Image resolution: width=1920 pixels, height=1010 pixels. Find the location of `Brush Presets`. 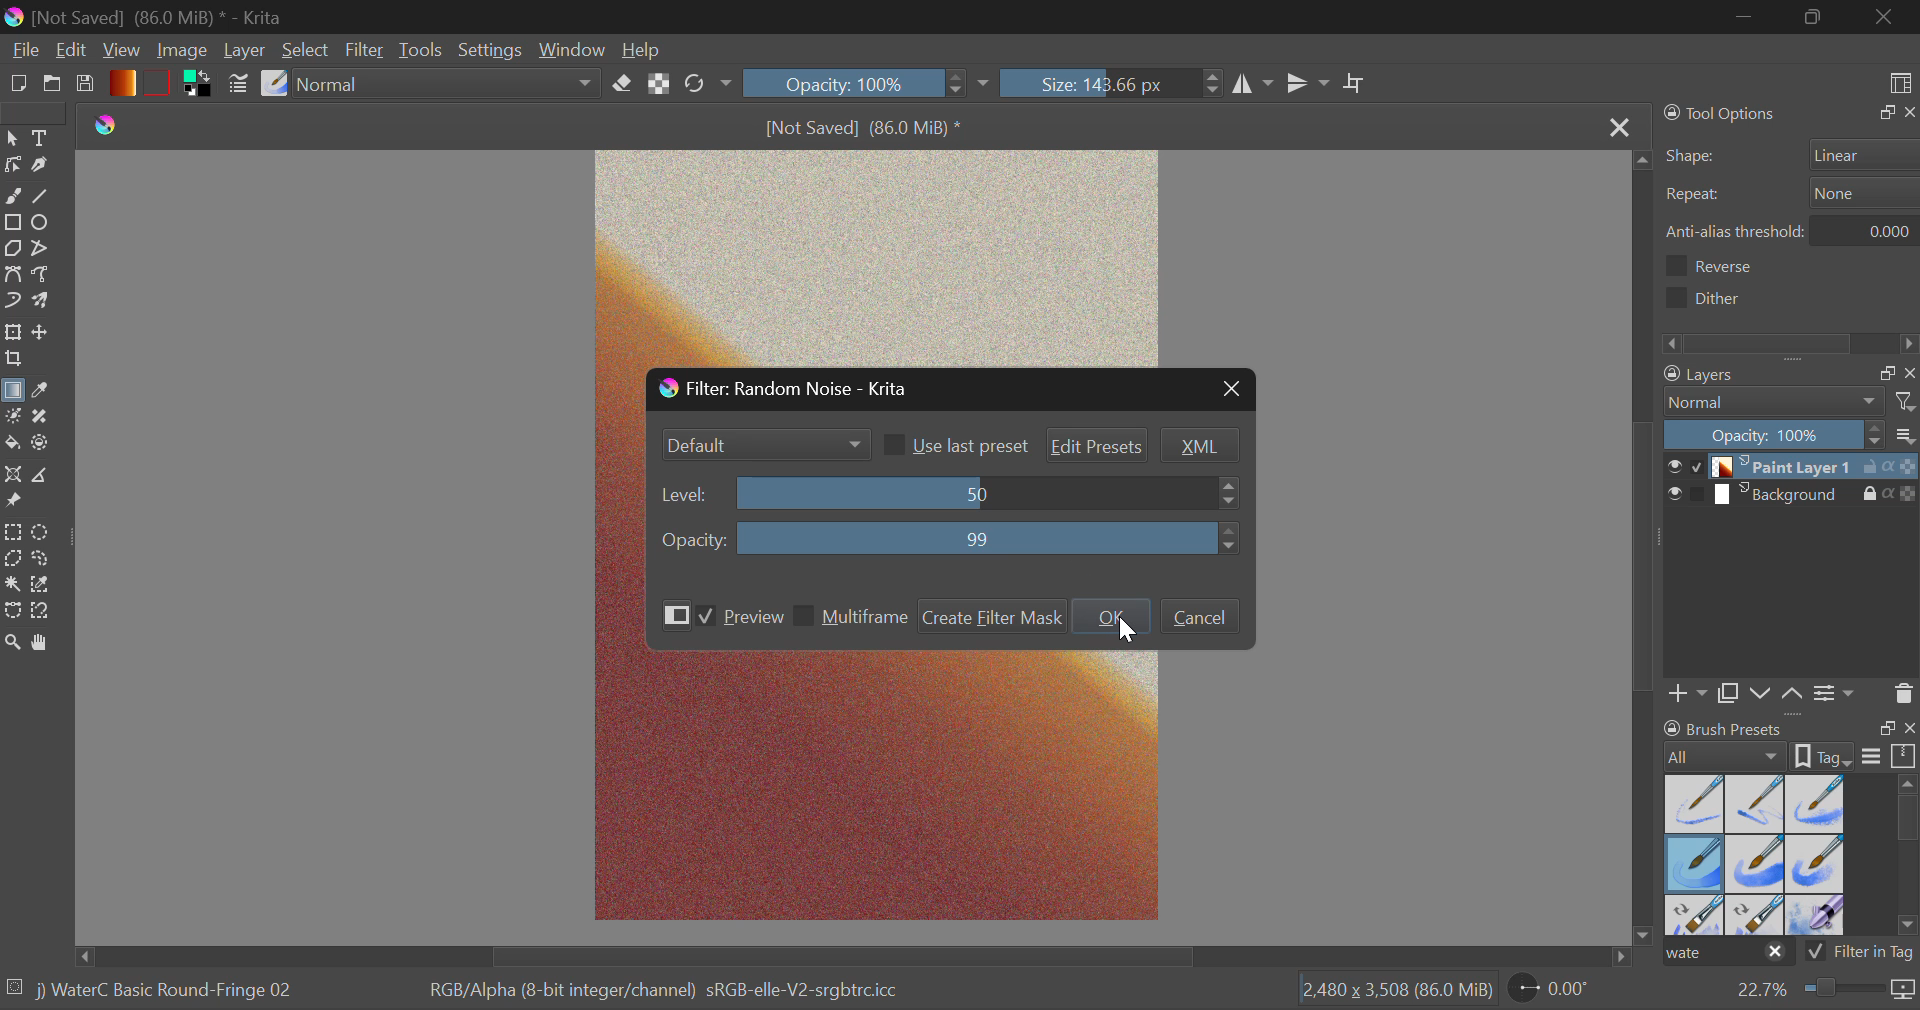

Brush Presets is located at coordinates (274, 85).